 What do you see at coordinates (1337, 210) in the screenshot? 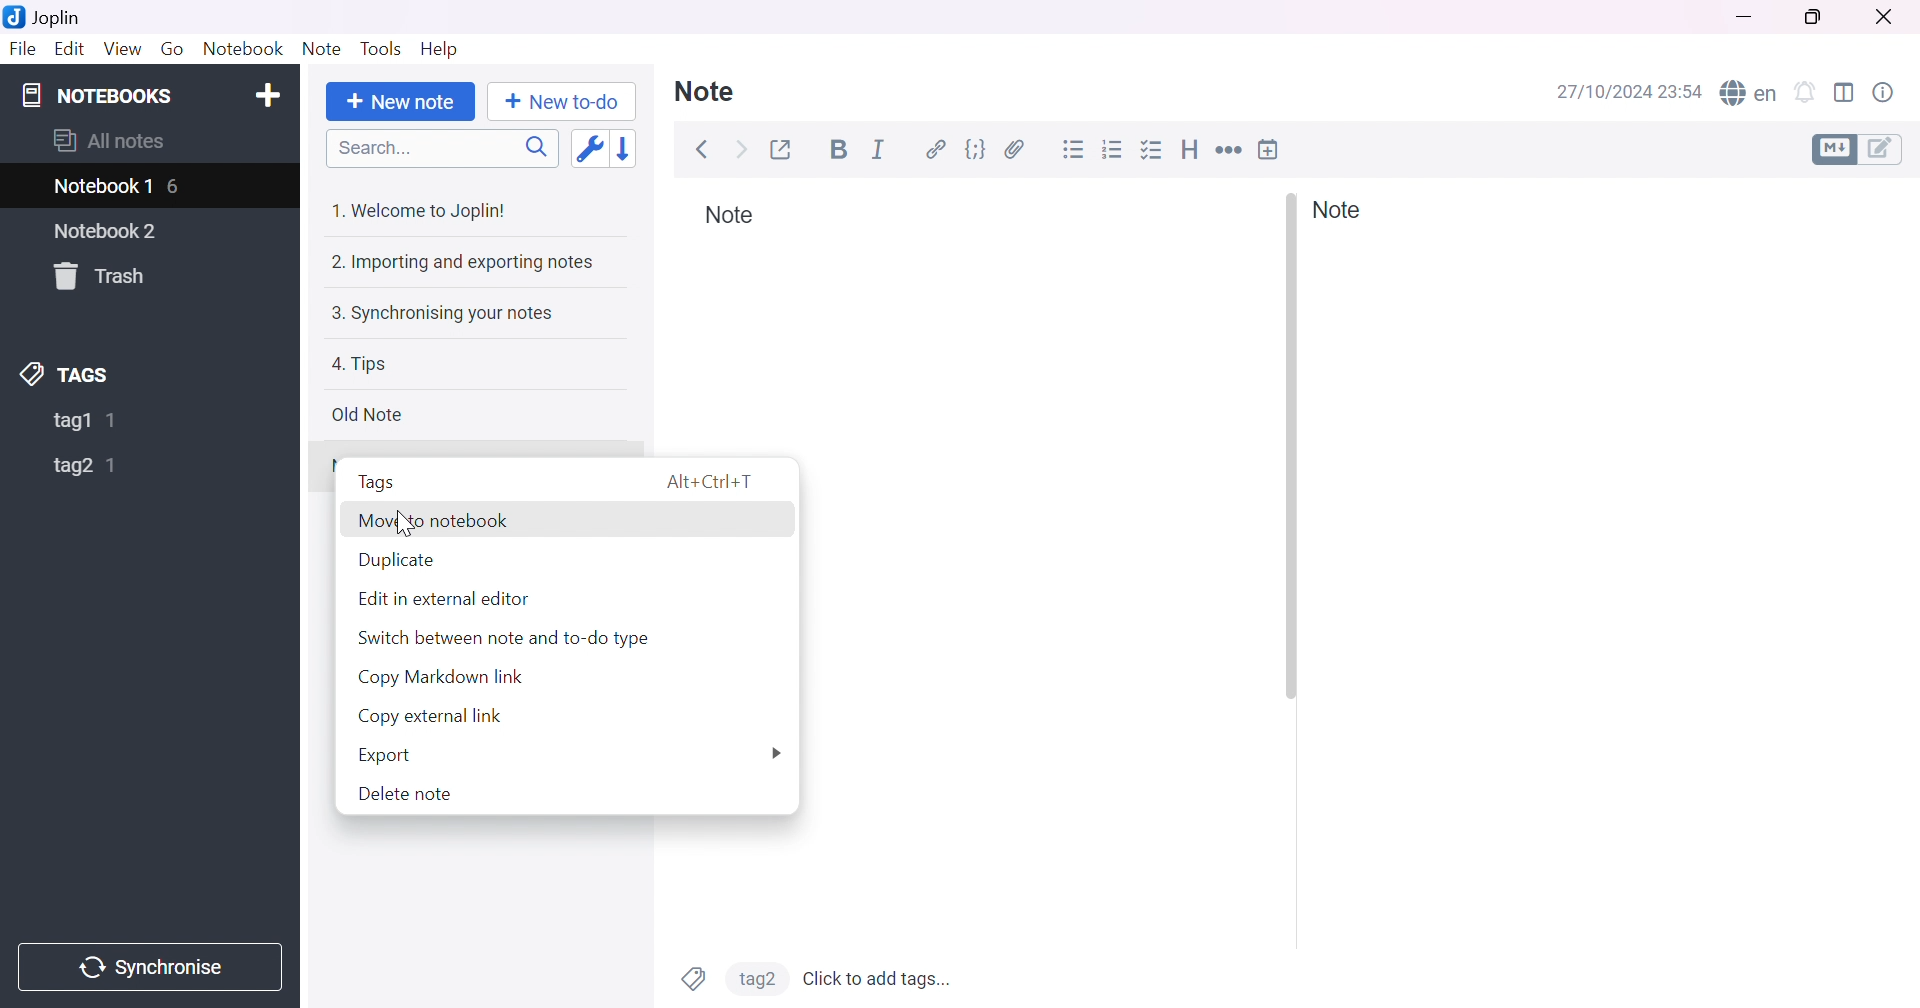
I see `Note` at bounding box center [1337, 210].